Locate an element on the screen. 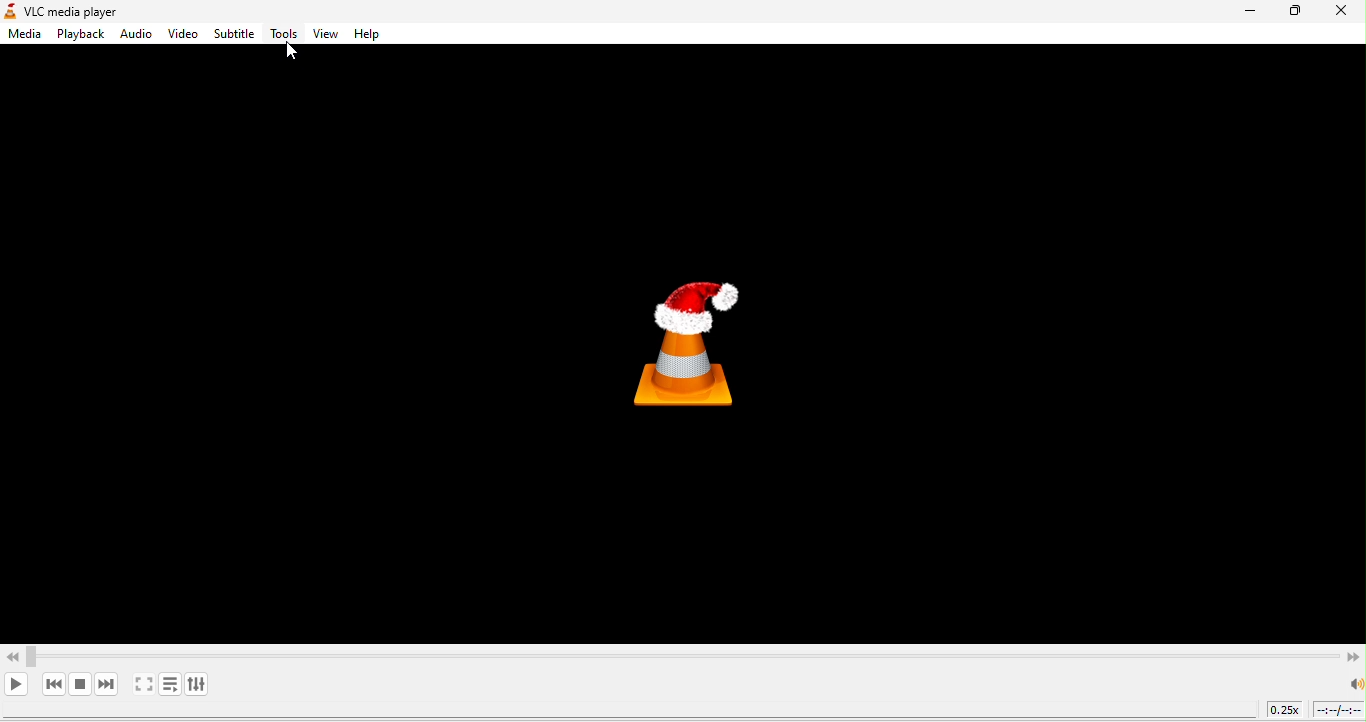 This screenshot has width=1366, height=722. previous media is located at coordinates (53, 684).